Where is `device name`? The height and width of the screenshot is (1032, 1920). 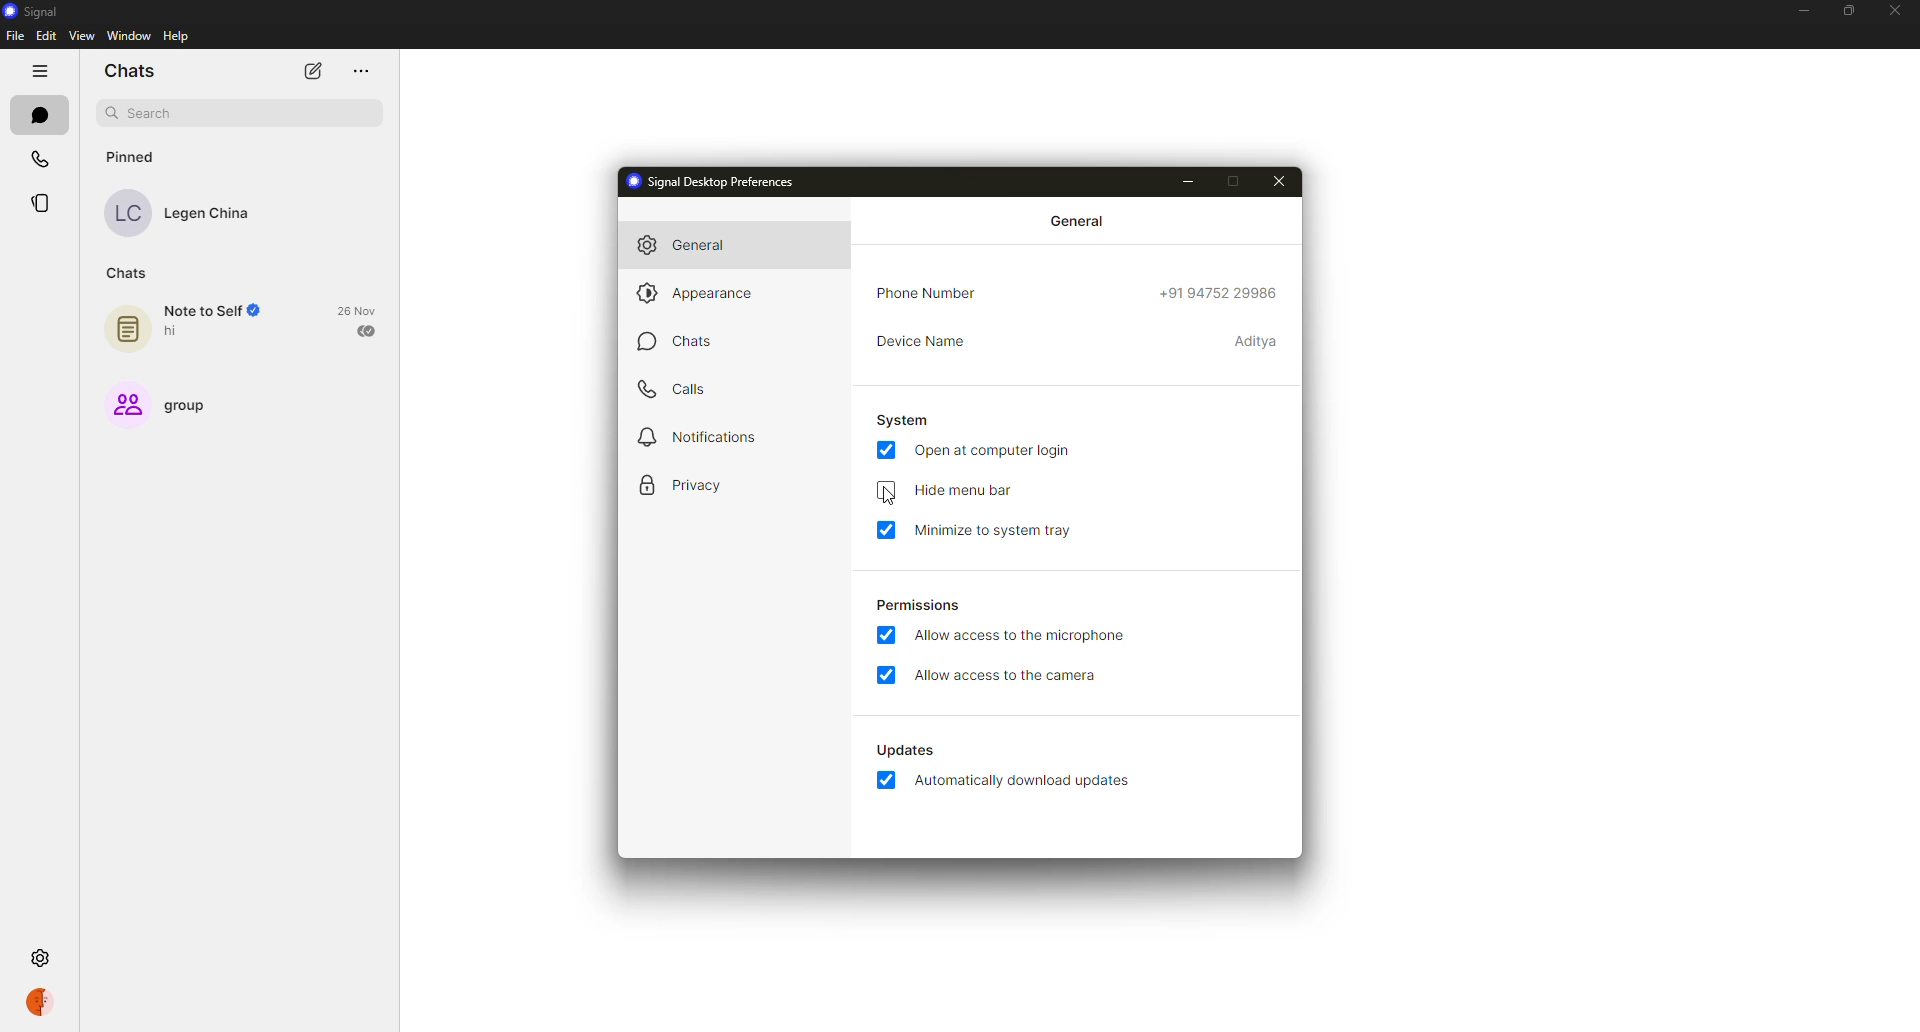
device name is located at coordinates (1256, 341).